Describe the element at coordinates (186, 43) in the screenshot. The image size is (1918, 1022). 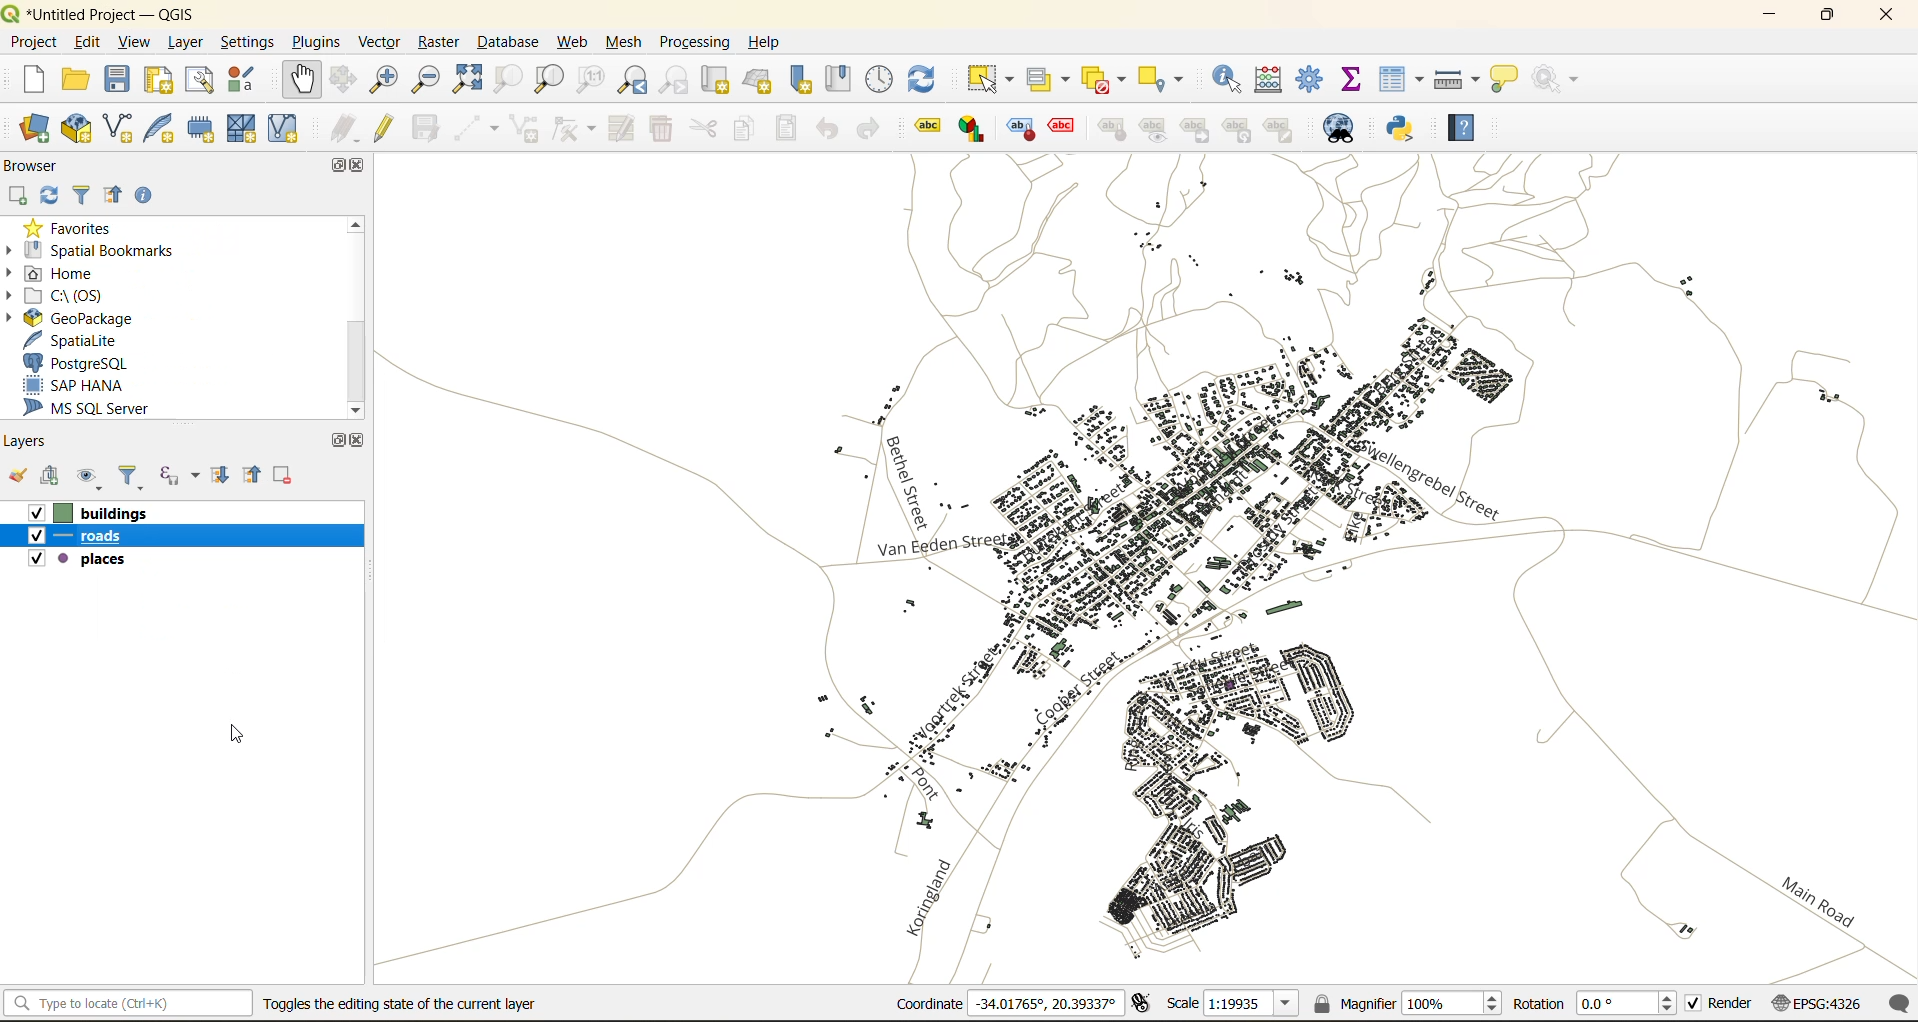
I see `layer` at that location.